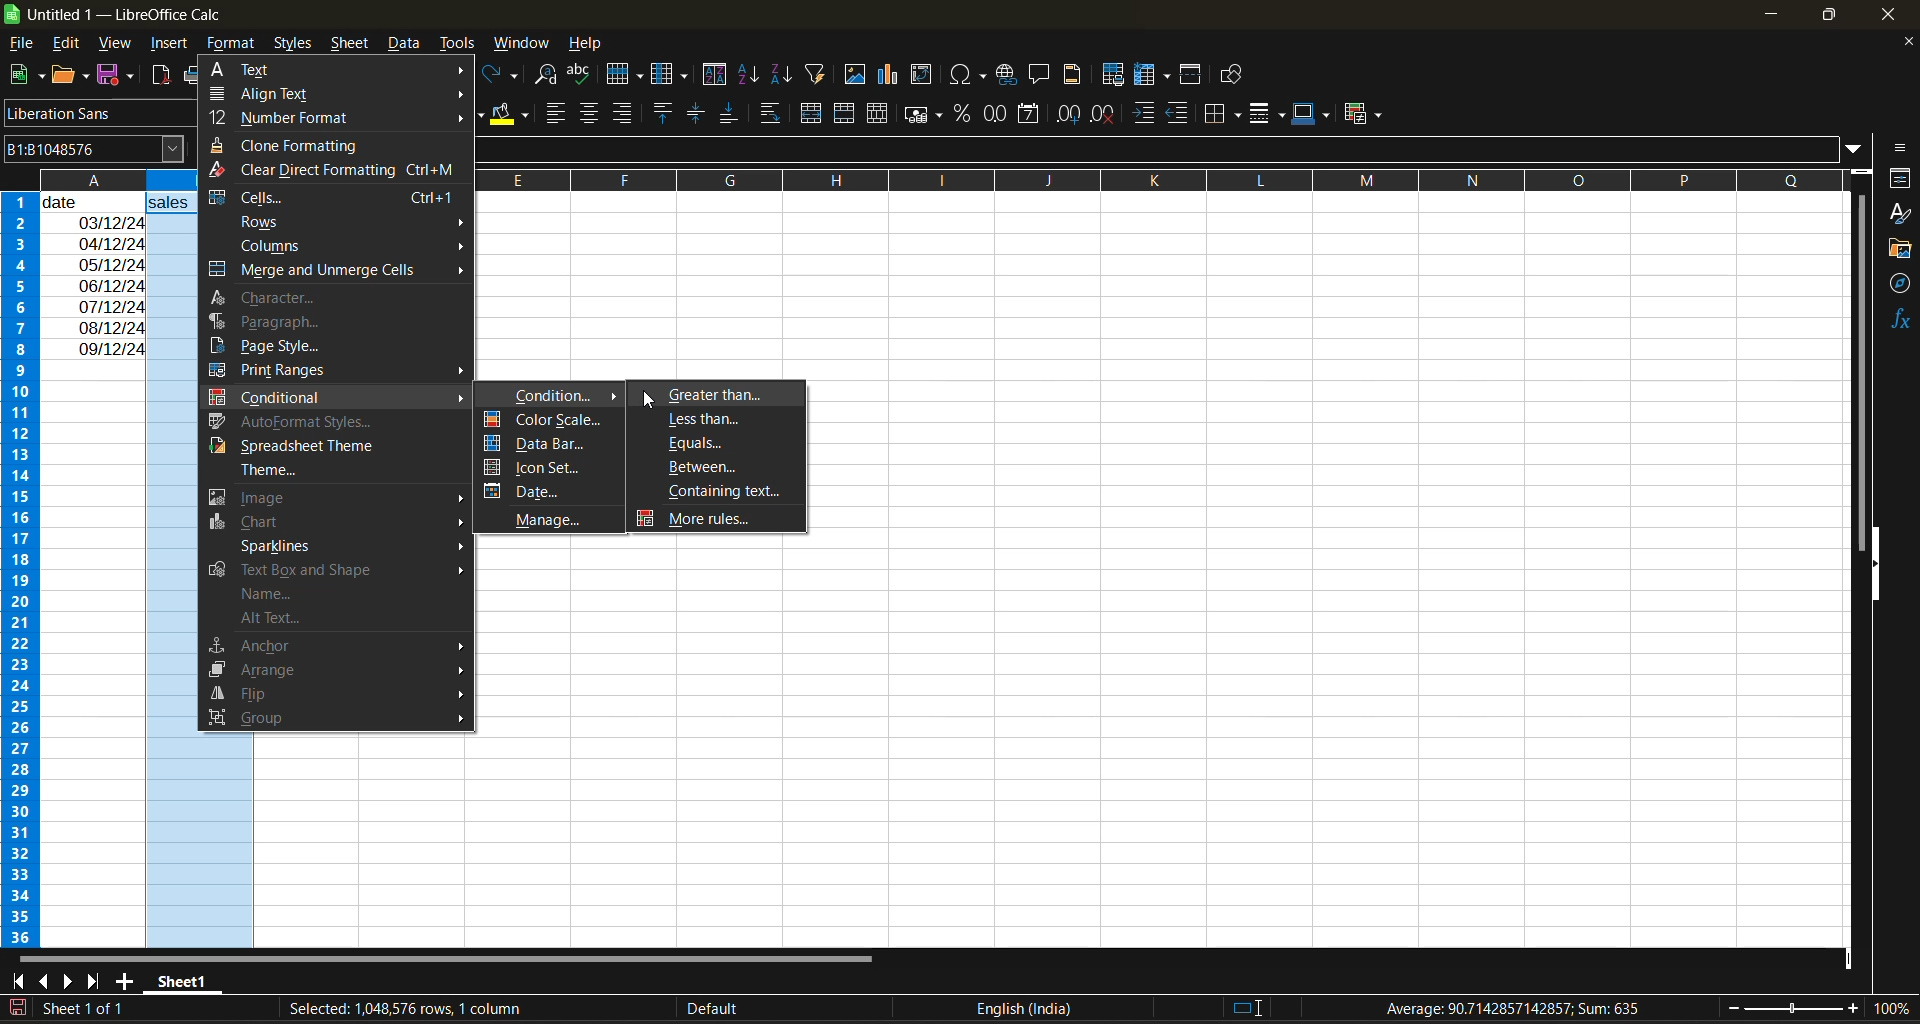 The height and width of the screenshot is (1024, 1920). I want to click on alt text, so click(290, 622).